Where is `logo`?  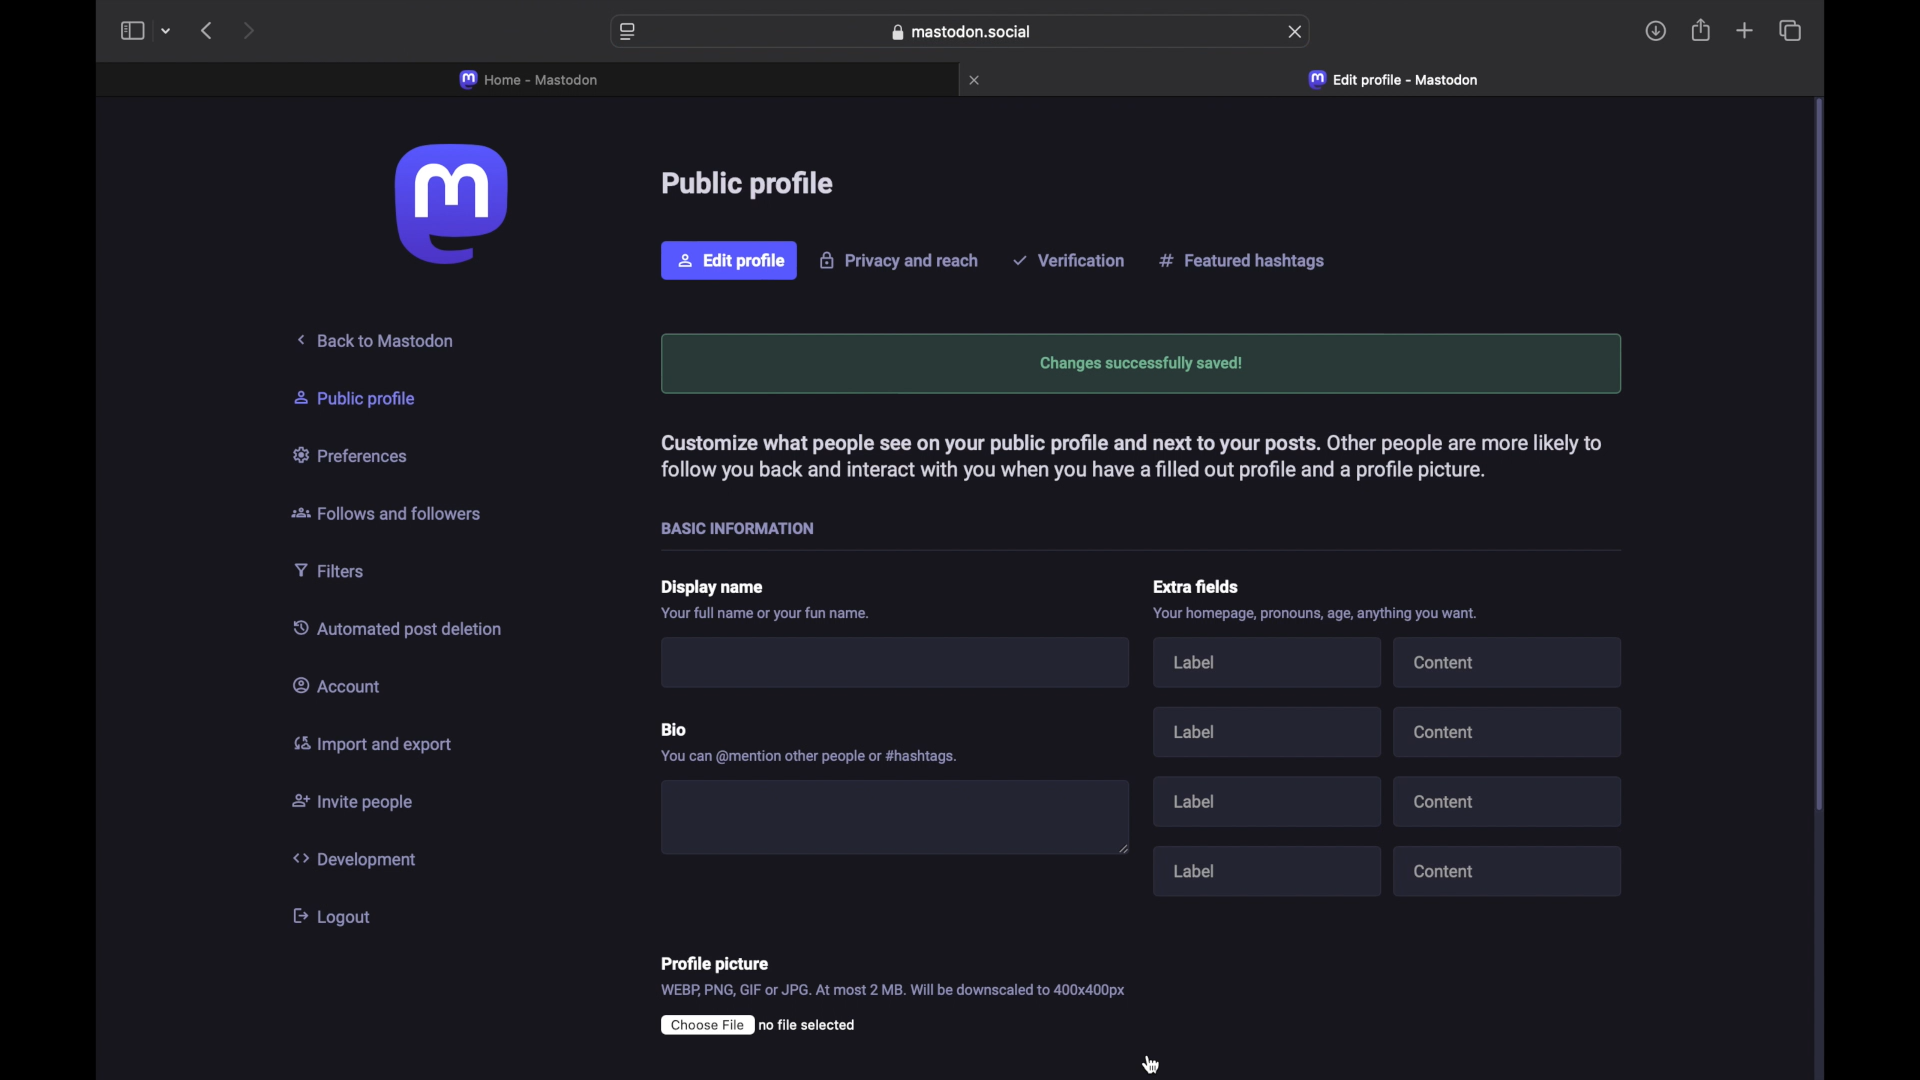 logo is located at coordinates (456, 199).